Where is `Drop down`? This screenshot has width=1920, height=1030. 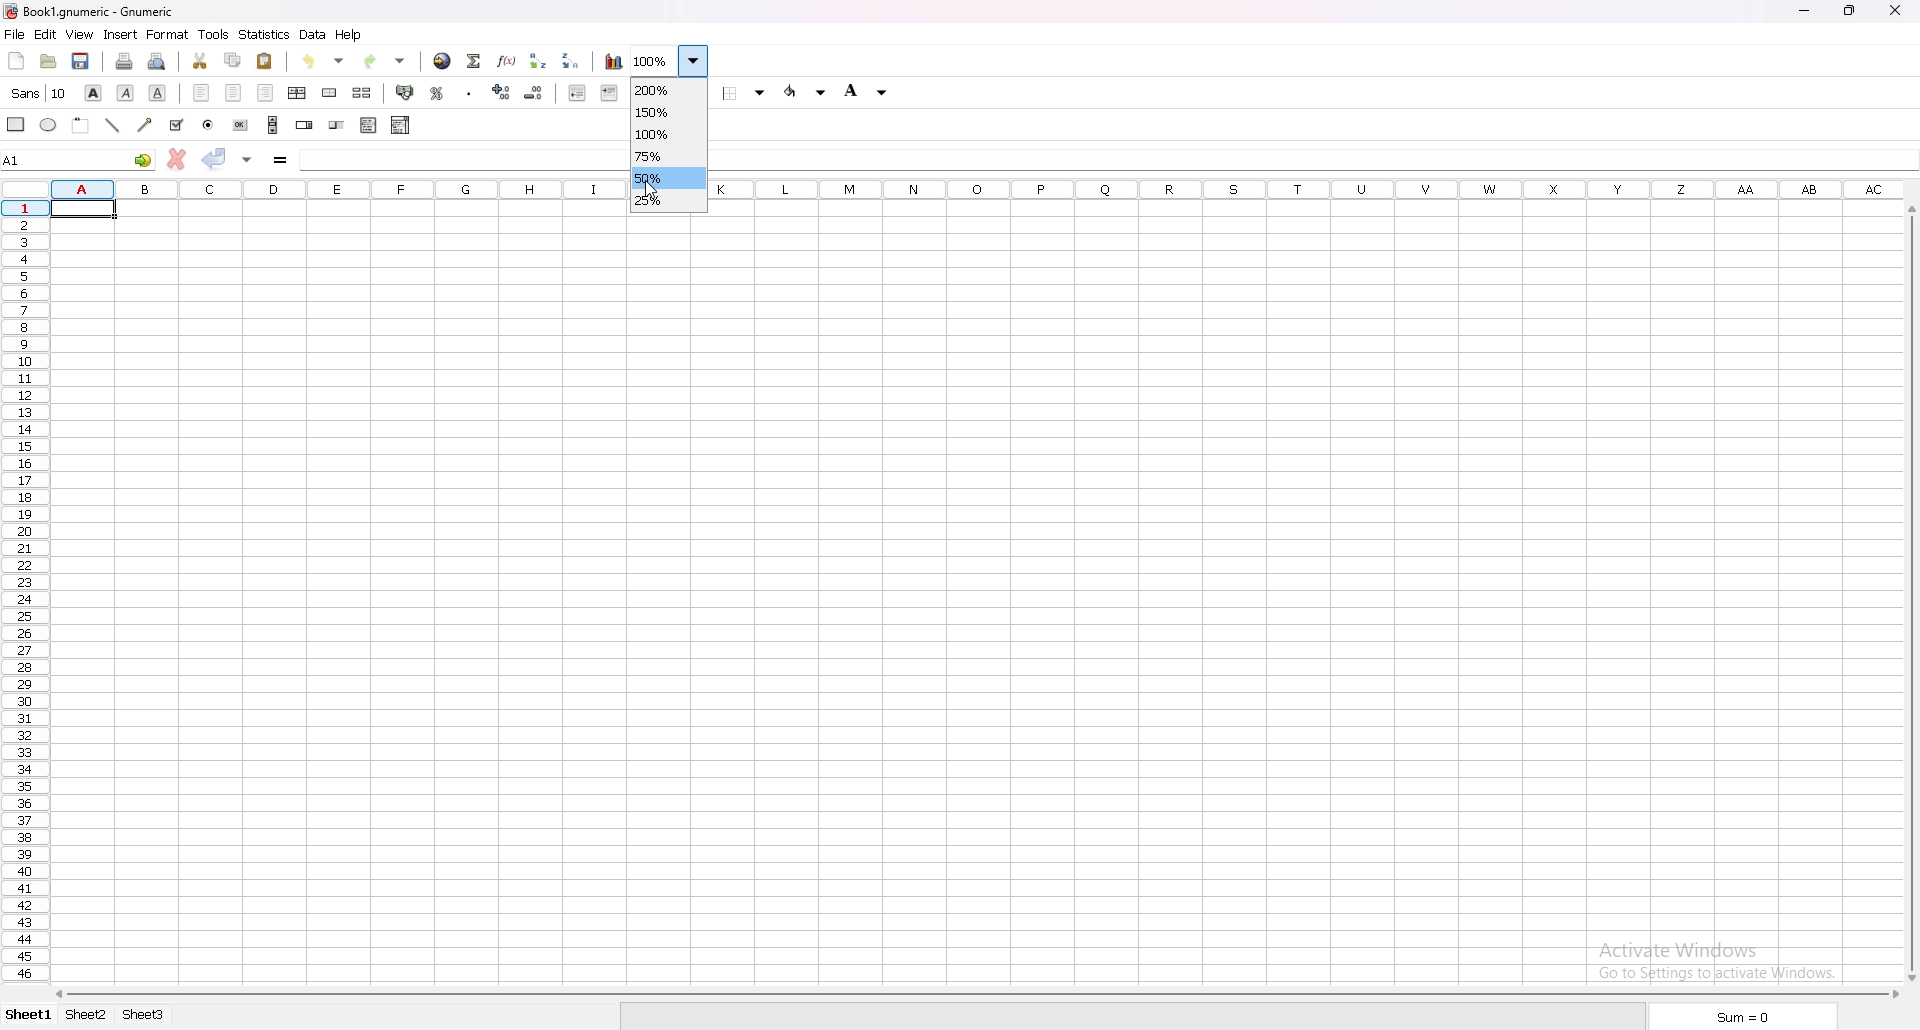 Drop down is located at coordinates (338, 61).